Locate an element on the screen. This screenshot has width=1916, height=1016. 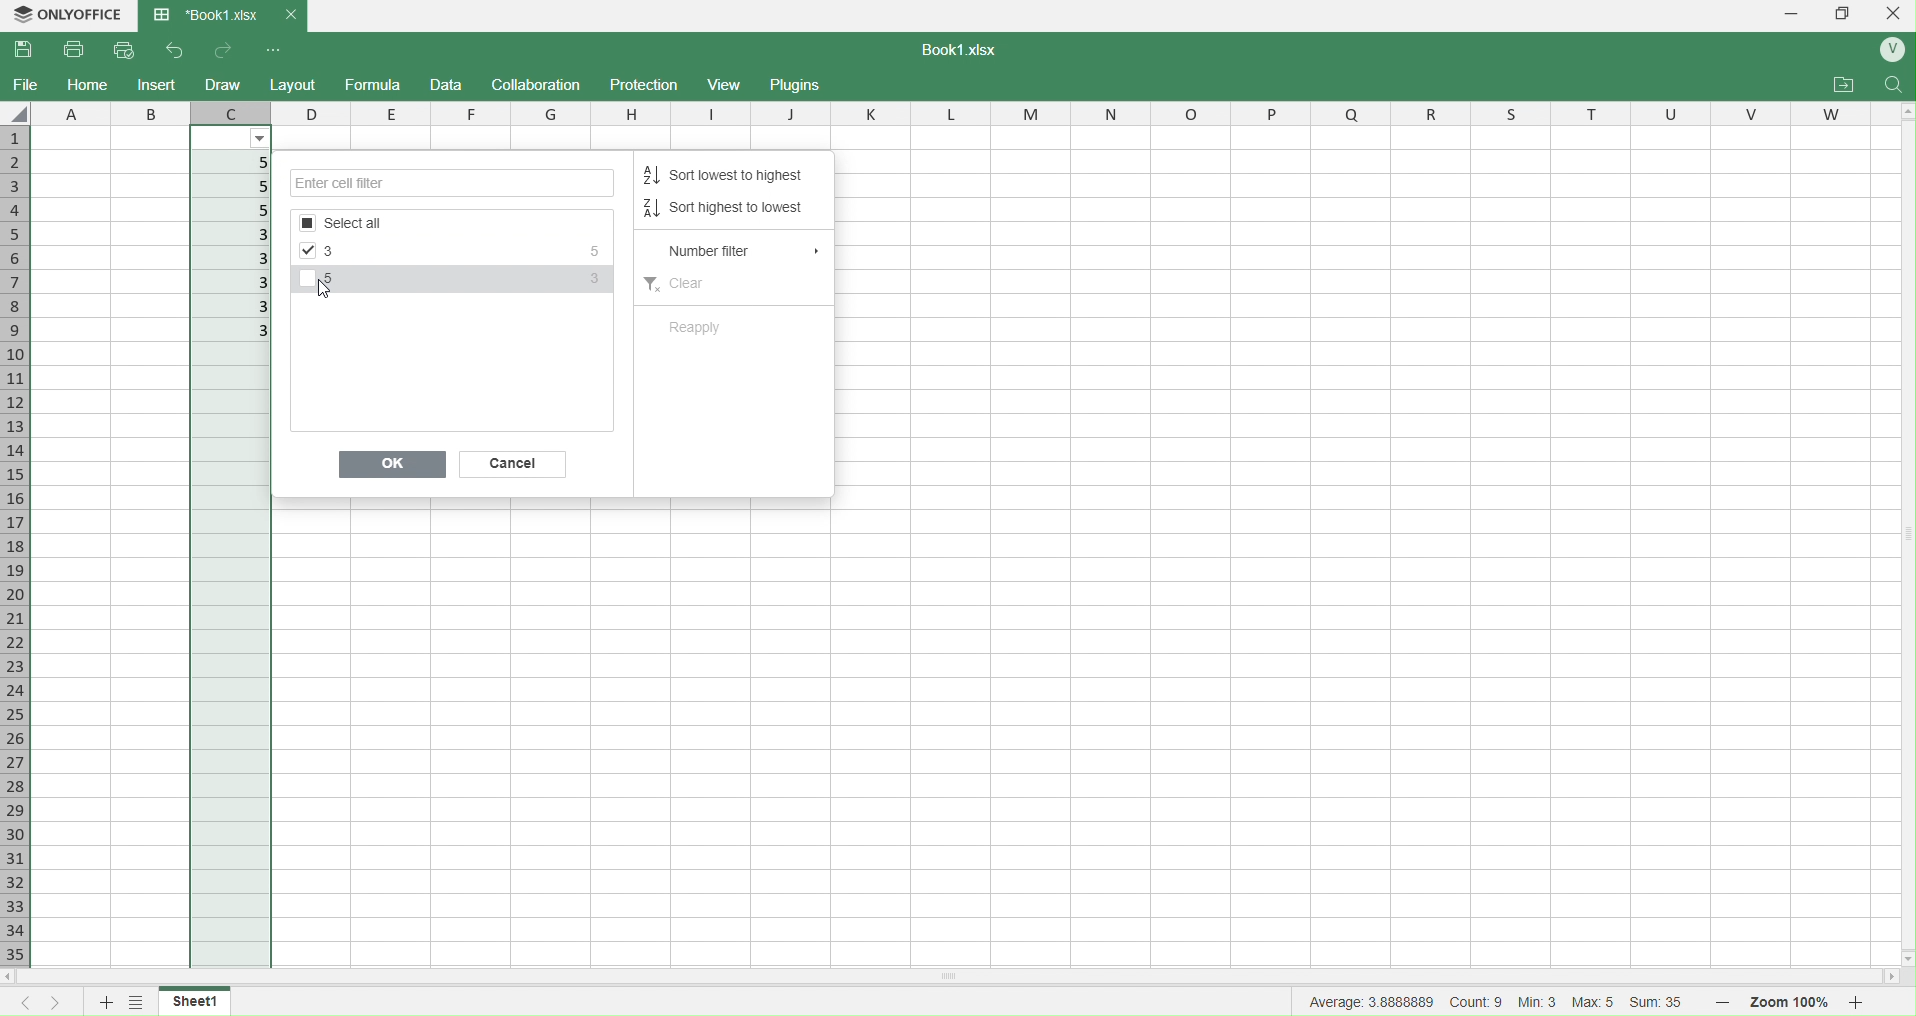
scroll left is located at coordinates (22, 978).